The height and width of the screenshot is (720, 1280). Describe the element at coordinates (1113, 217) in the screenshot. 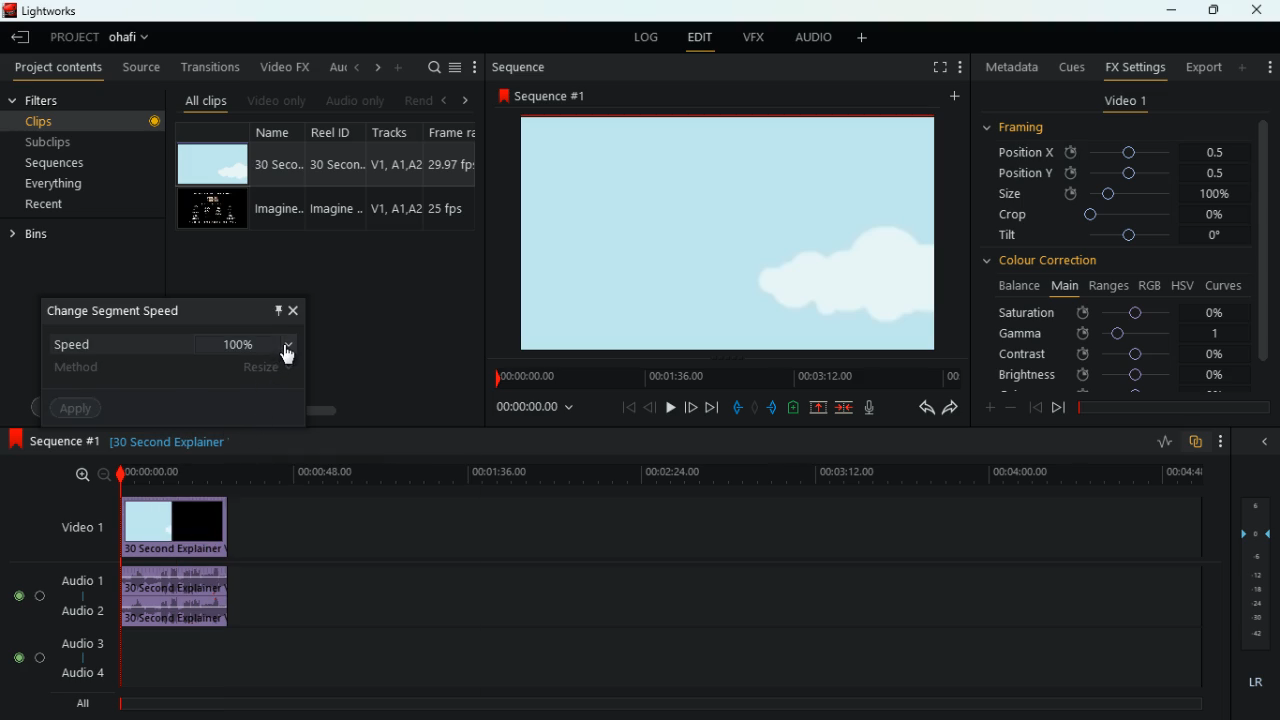

I see `crop` at that location.